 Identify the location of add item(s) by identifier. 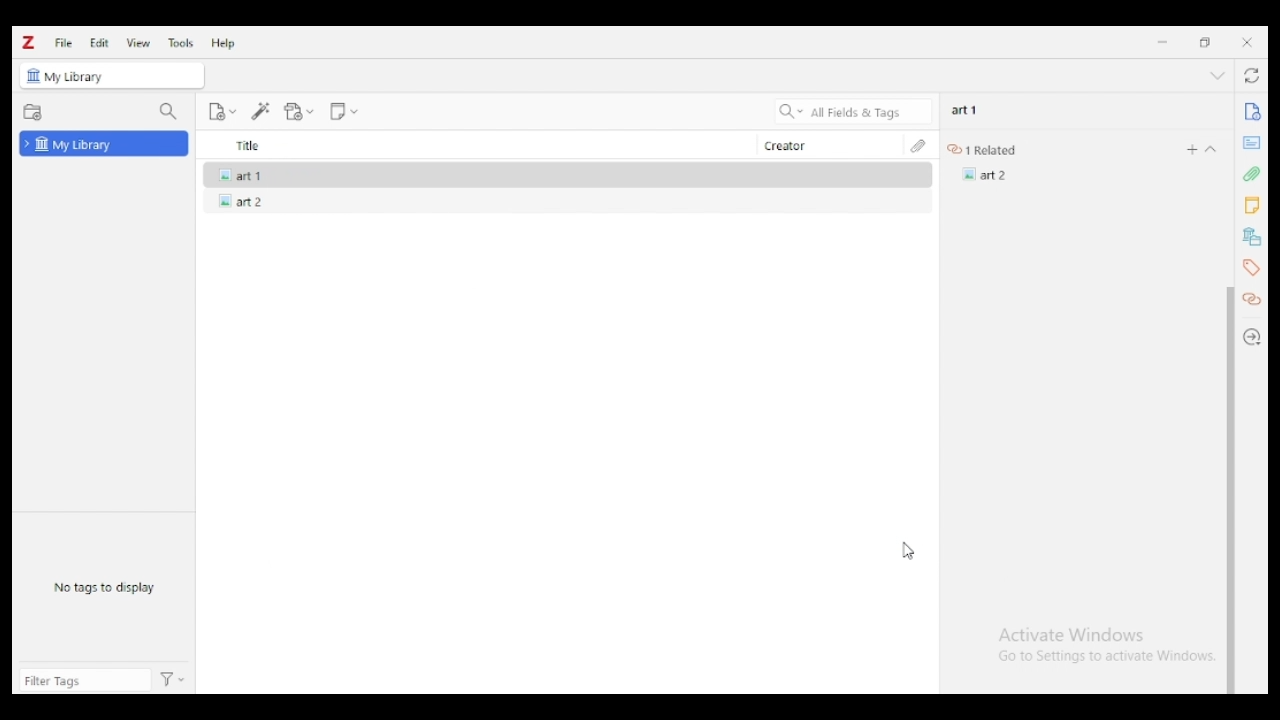
(262, 112).